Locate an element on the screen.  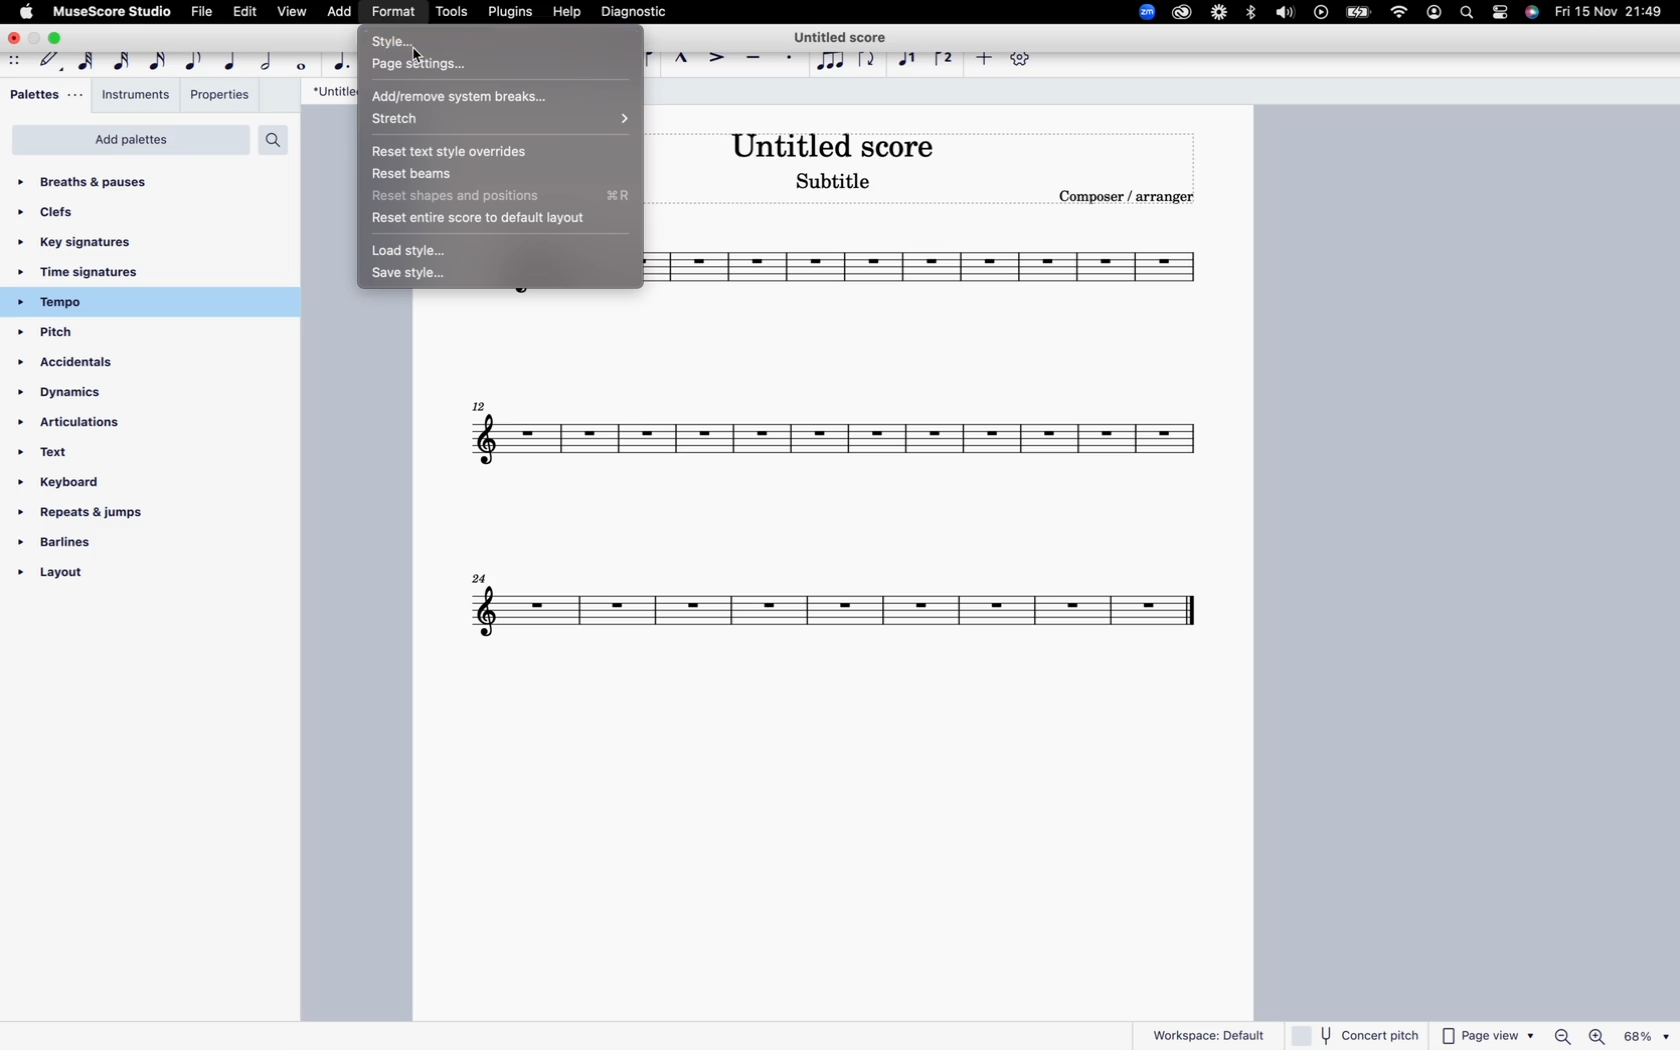
layout is located at coordinates (95, 578).